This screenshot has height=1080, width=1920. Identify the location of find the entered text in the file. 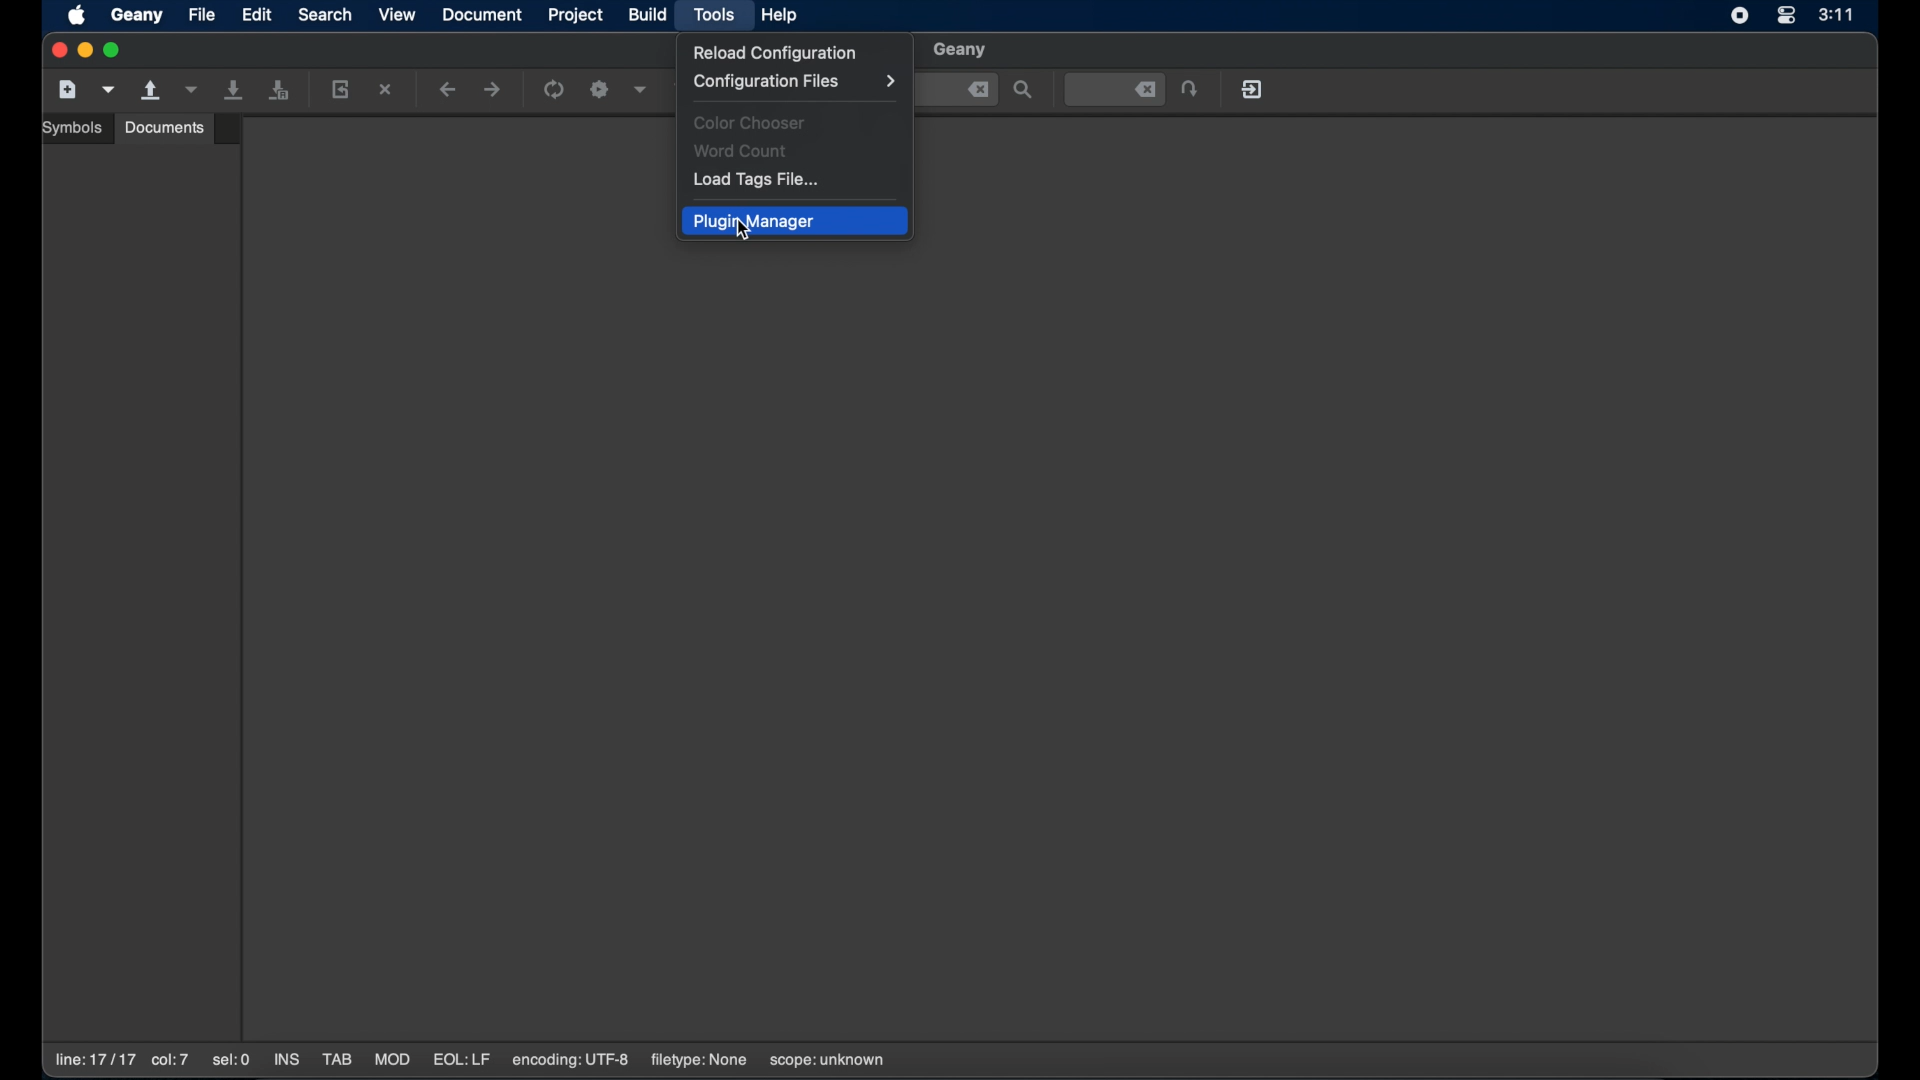
(1024, 91).